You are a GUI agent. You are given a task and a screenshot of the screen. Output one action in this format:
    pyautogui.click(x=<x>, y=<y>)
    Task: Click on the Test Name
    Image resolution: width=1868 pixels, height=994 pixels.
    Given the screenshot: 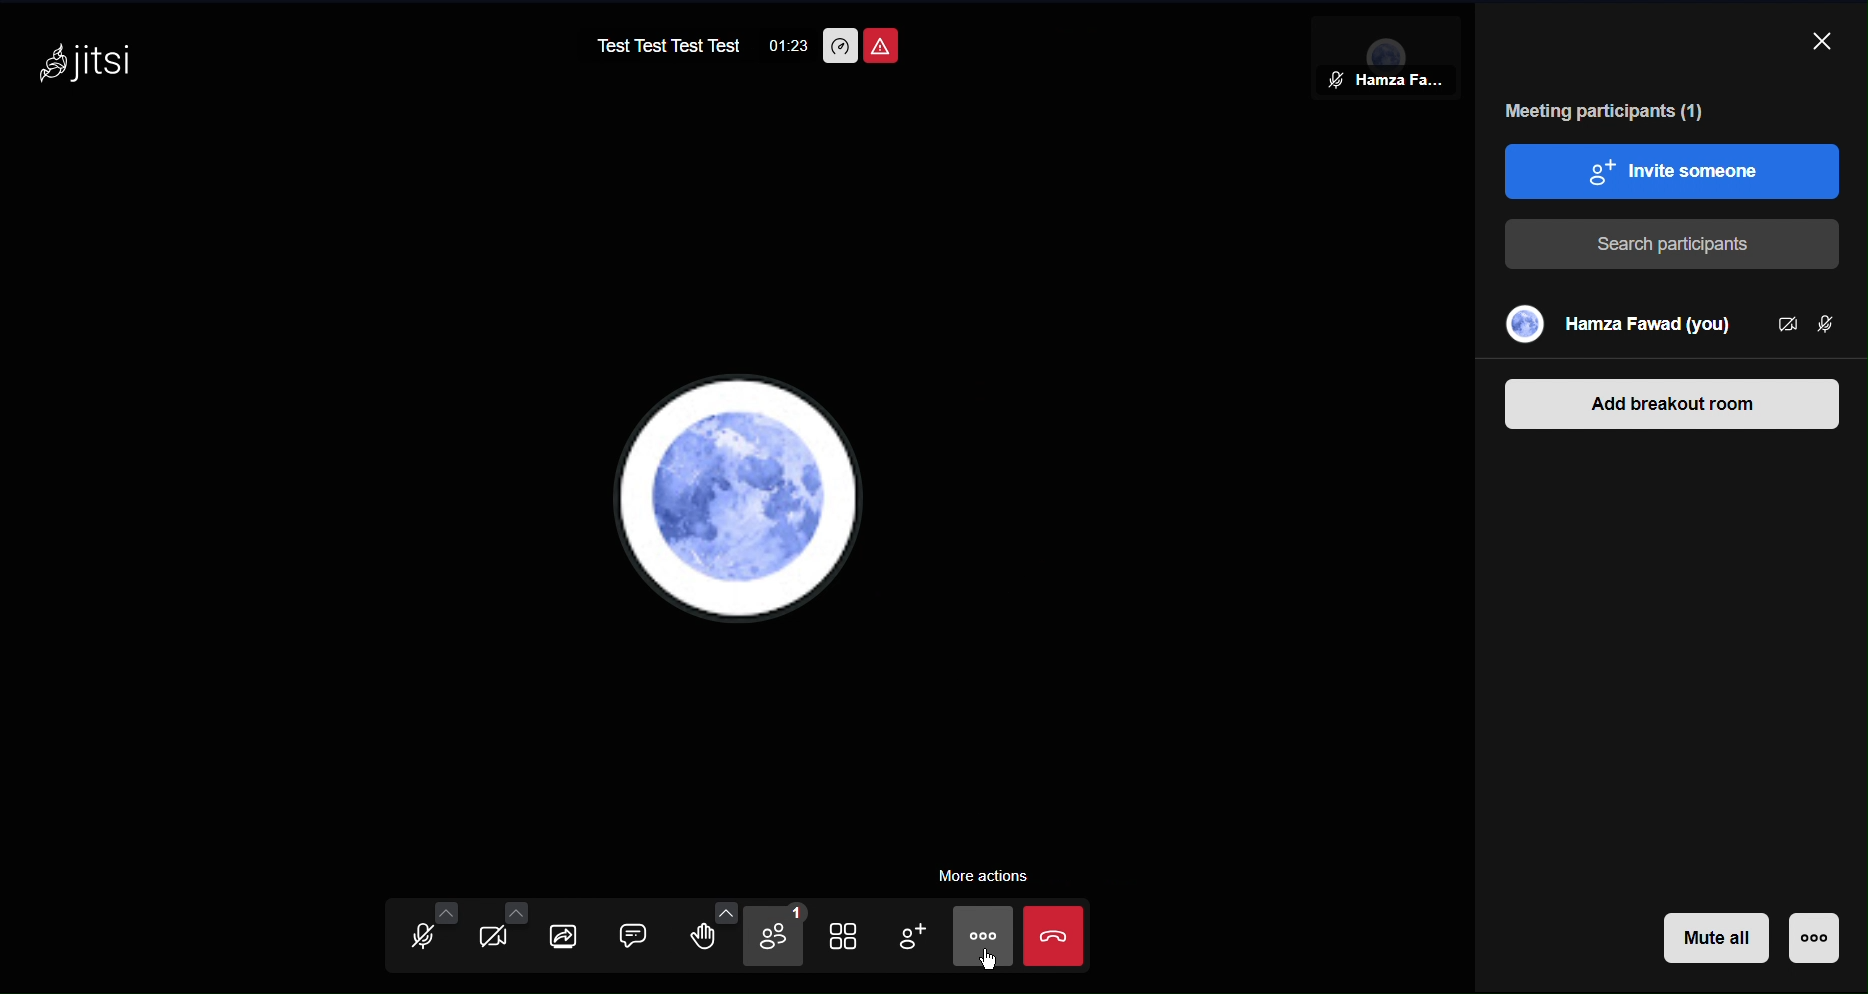 What is the action you would take?
    pyautogui.click(x=661, y=42)
    